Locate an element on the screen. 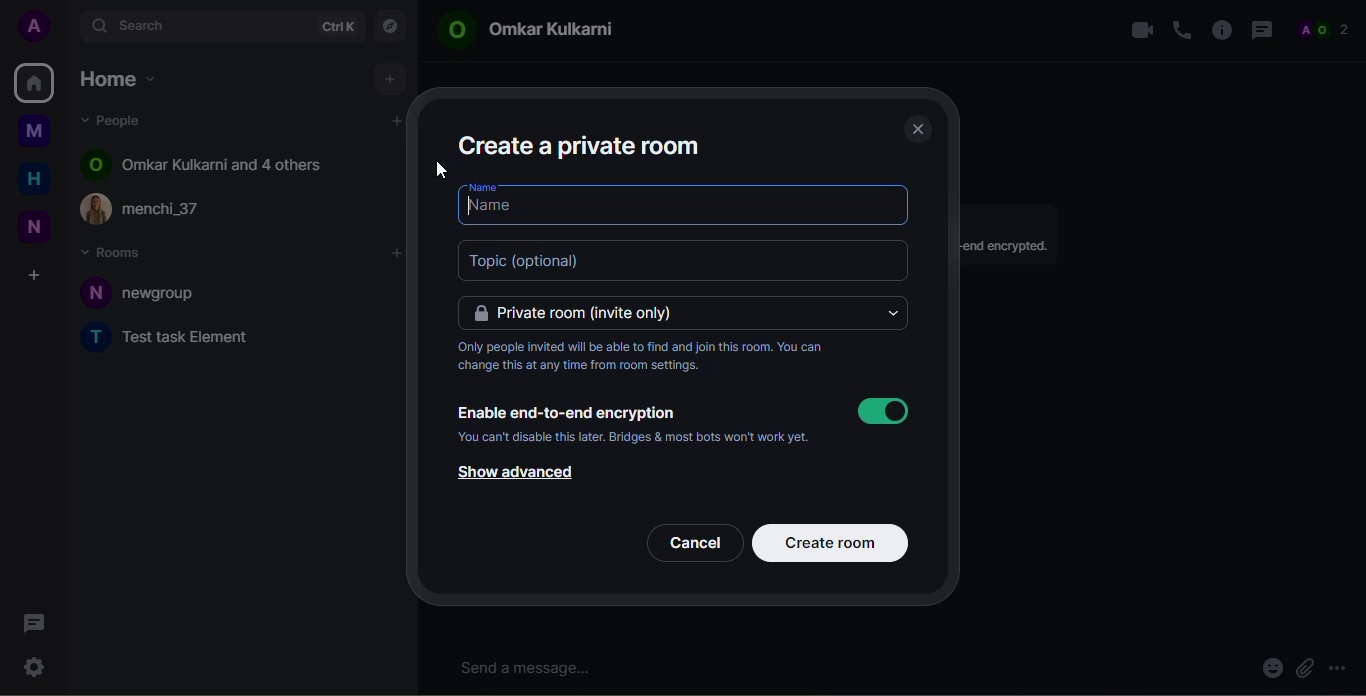  rooms is located at coordinates (115, 251).